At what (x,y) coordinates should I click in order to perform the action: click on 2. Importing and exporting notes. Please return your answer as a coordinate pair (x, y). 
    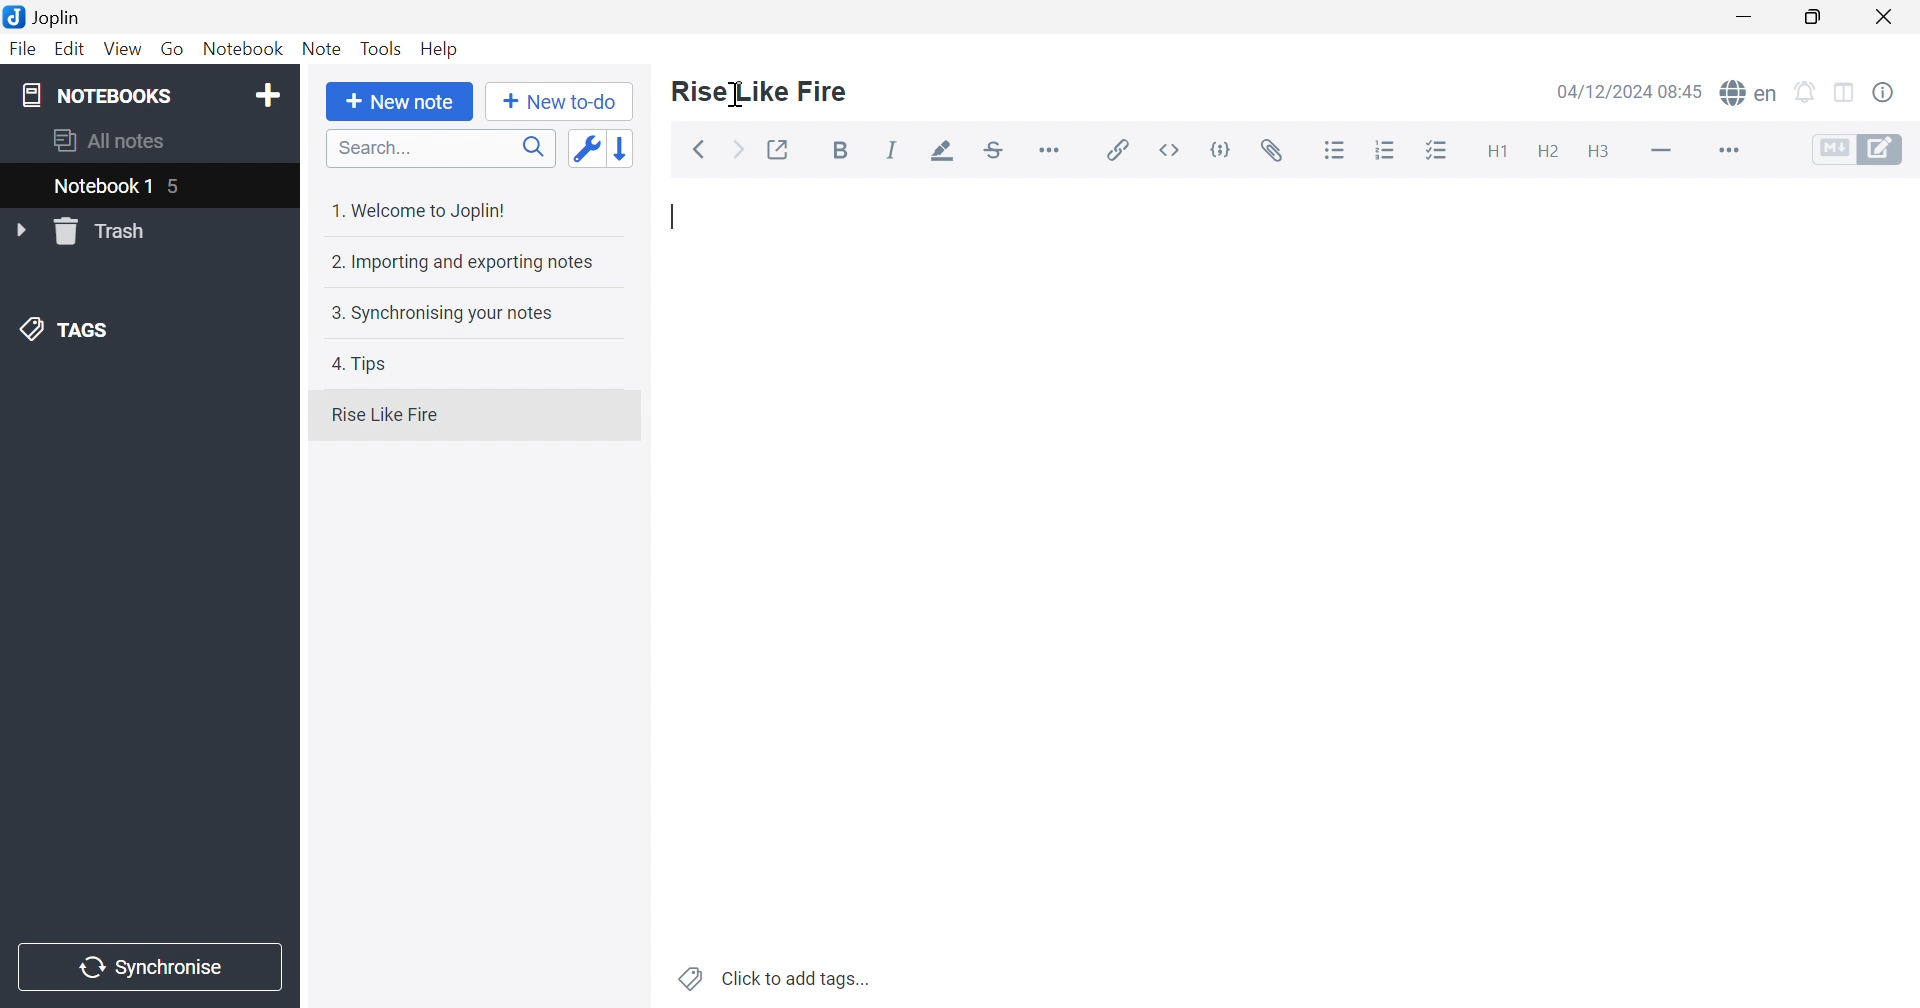
    Looking at the image, I should click on (458, 264).